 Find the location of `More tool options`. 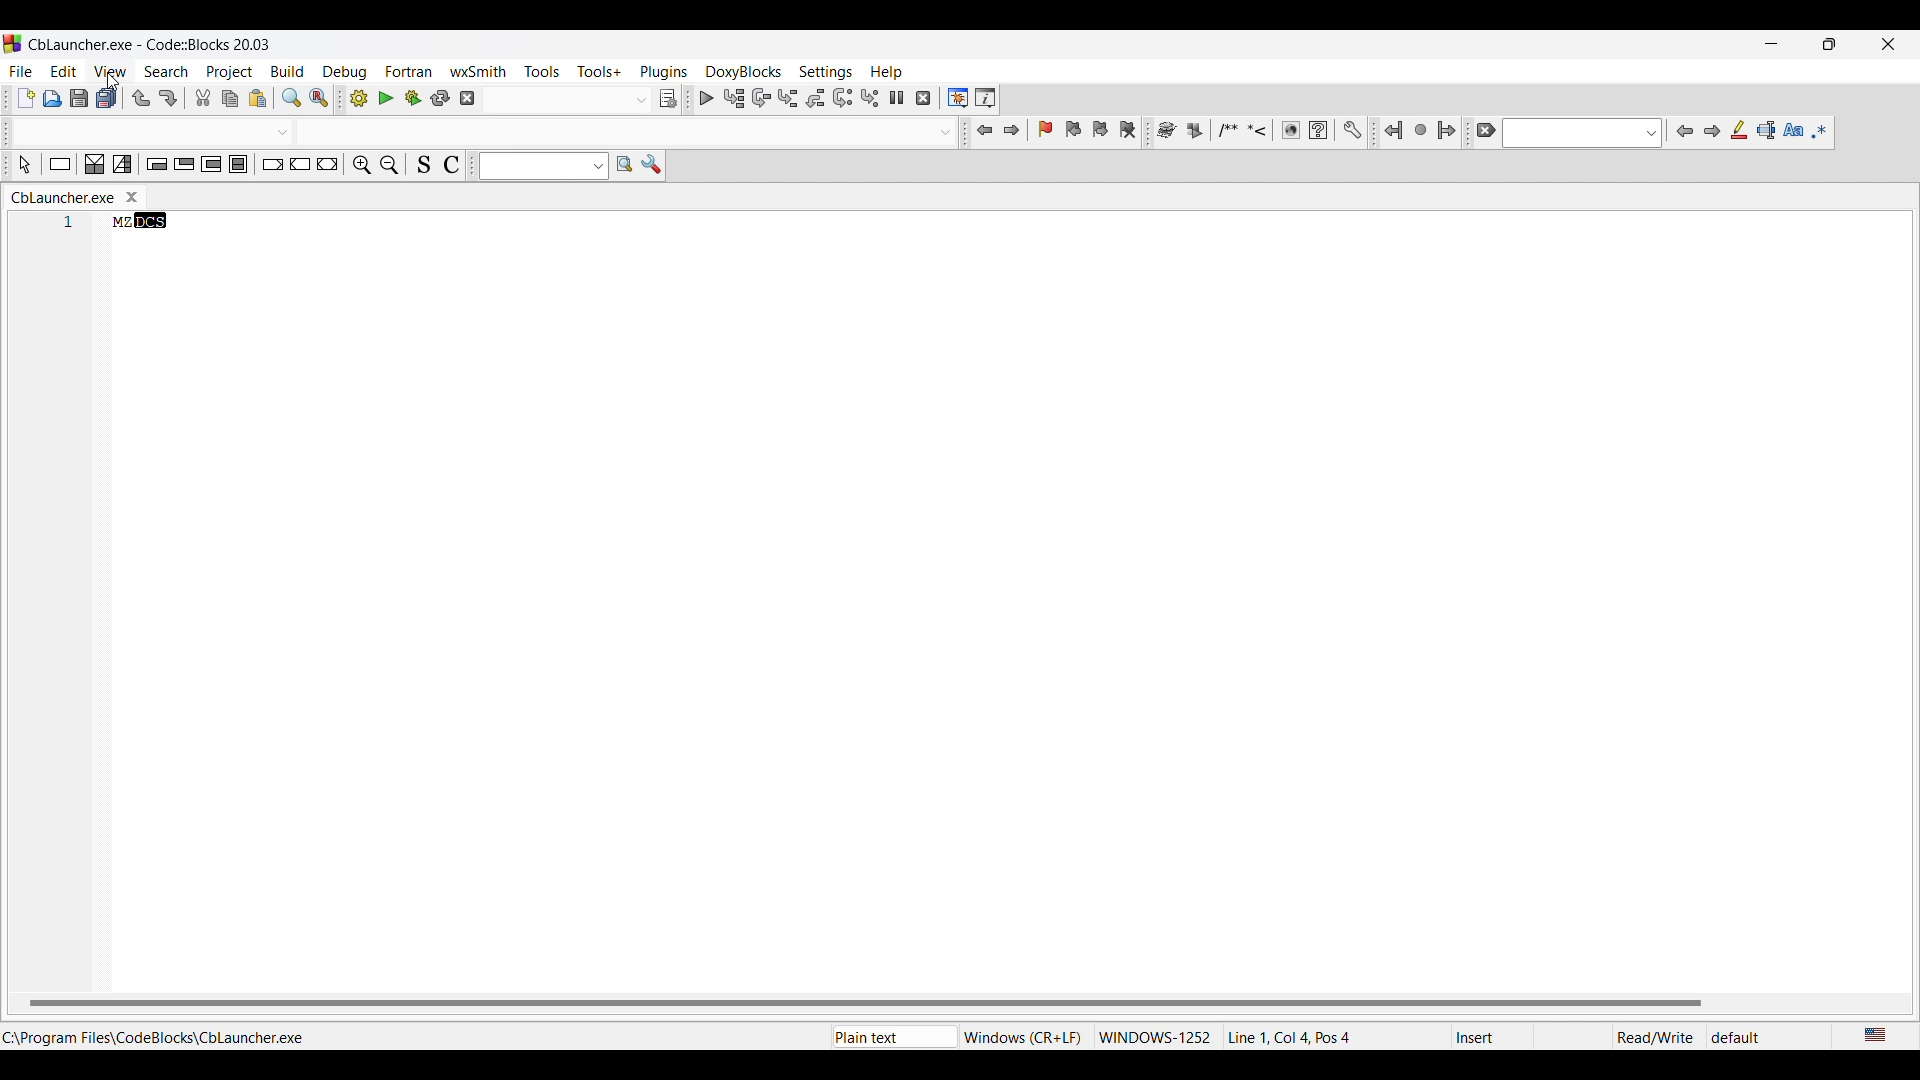

More tool options is located at coordinates (1259, 130).